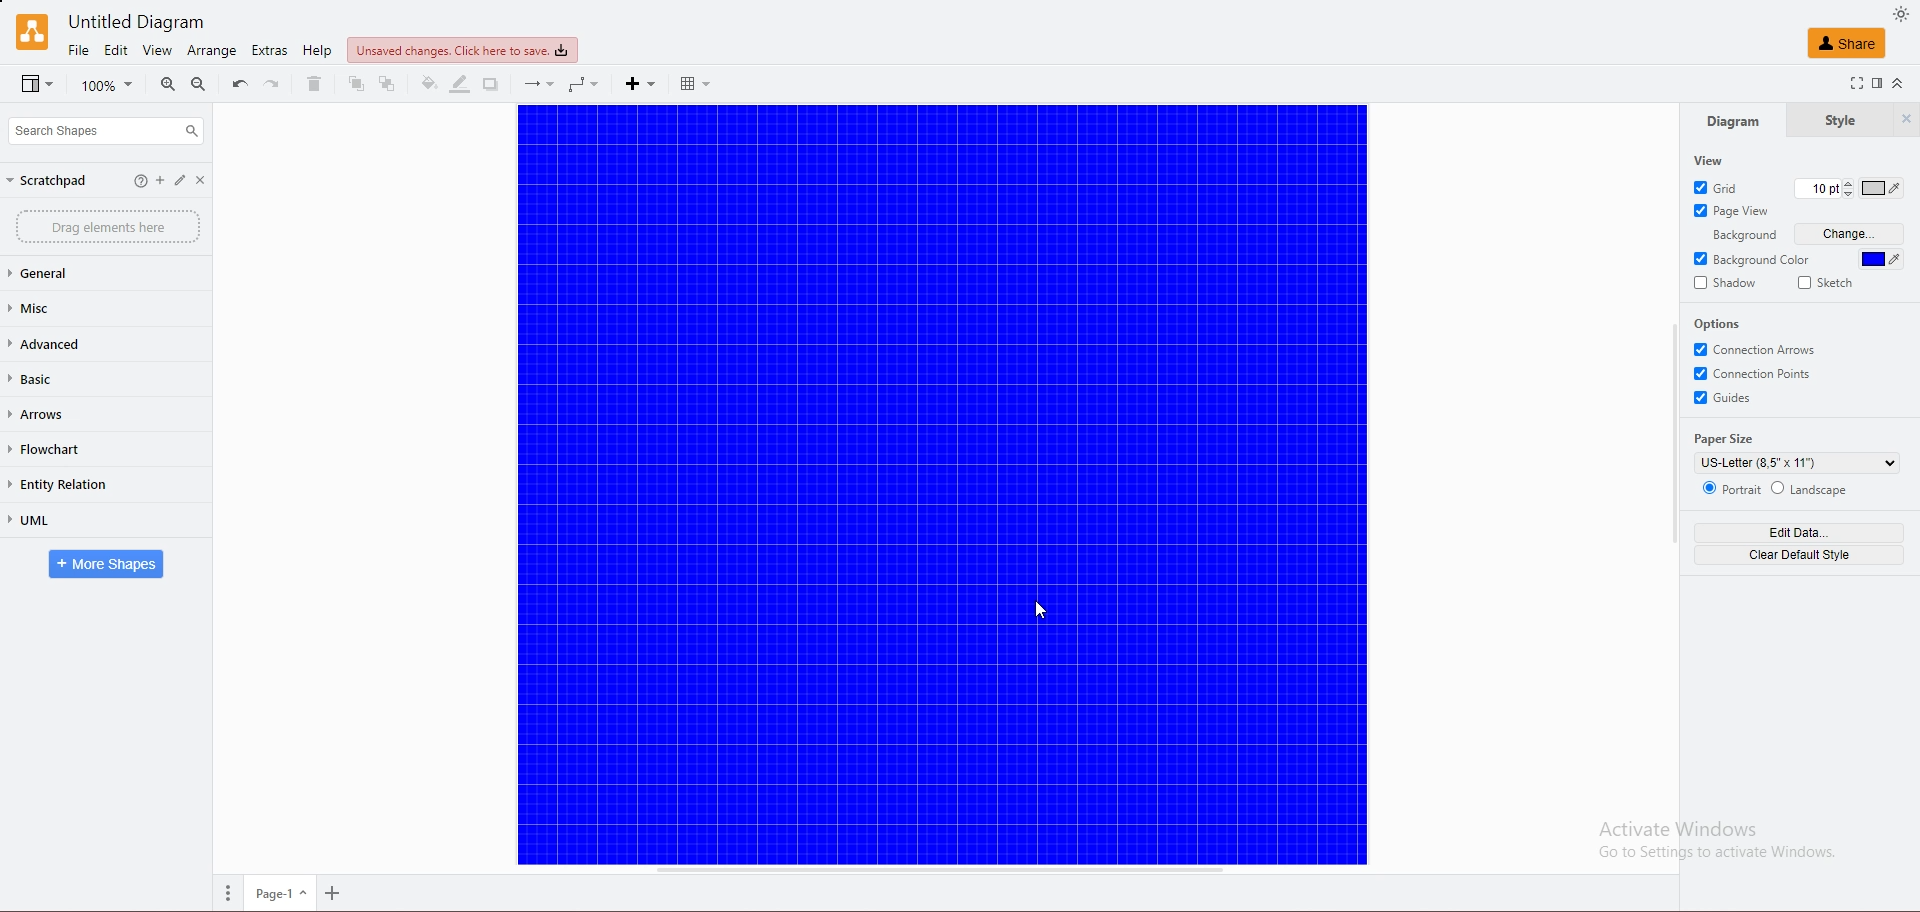 This screenshot has height=912, width=1920. Describe the element at coordinates (1855, 83) in the screenshot. I see `full screen` at that location.